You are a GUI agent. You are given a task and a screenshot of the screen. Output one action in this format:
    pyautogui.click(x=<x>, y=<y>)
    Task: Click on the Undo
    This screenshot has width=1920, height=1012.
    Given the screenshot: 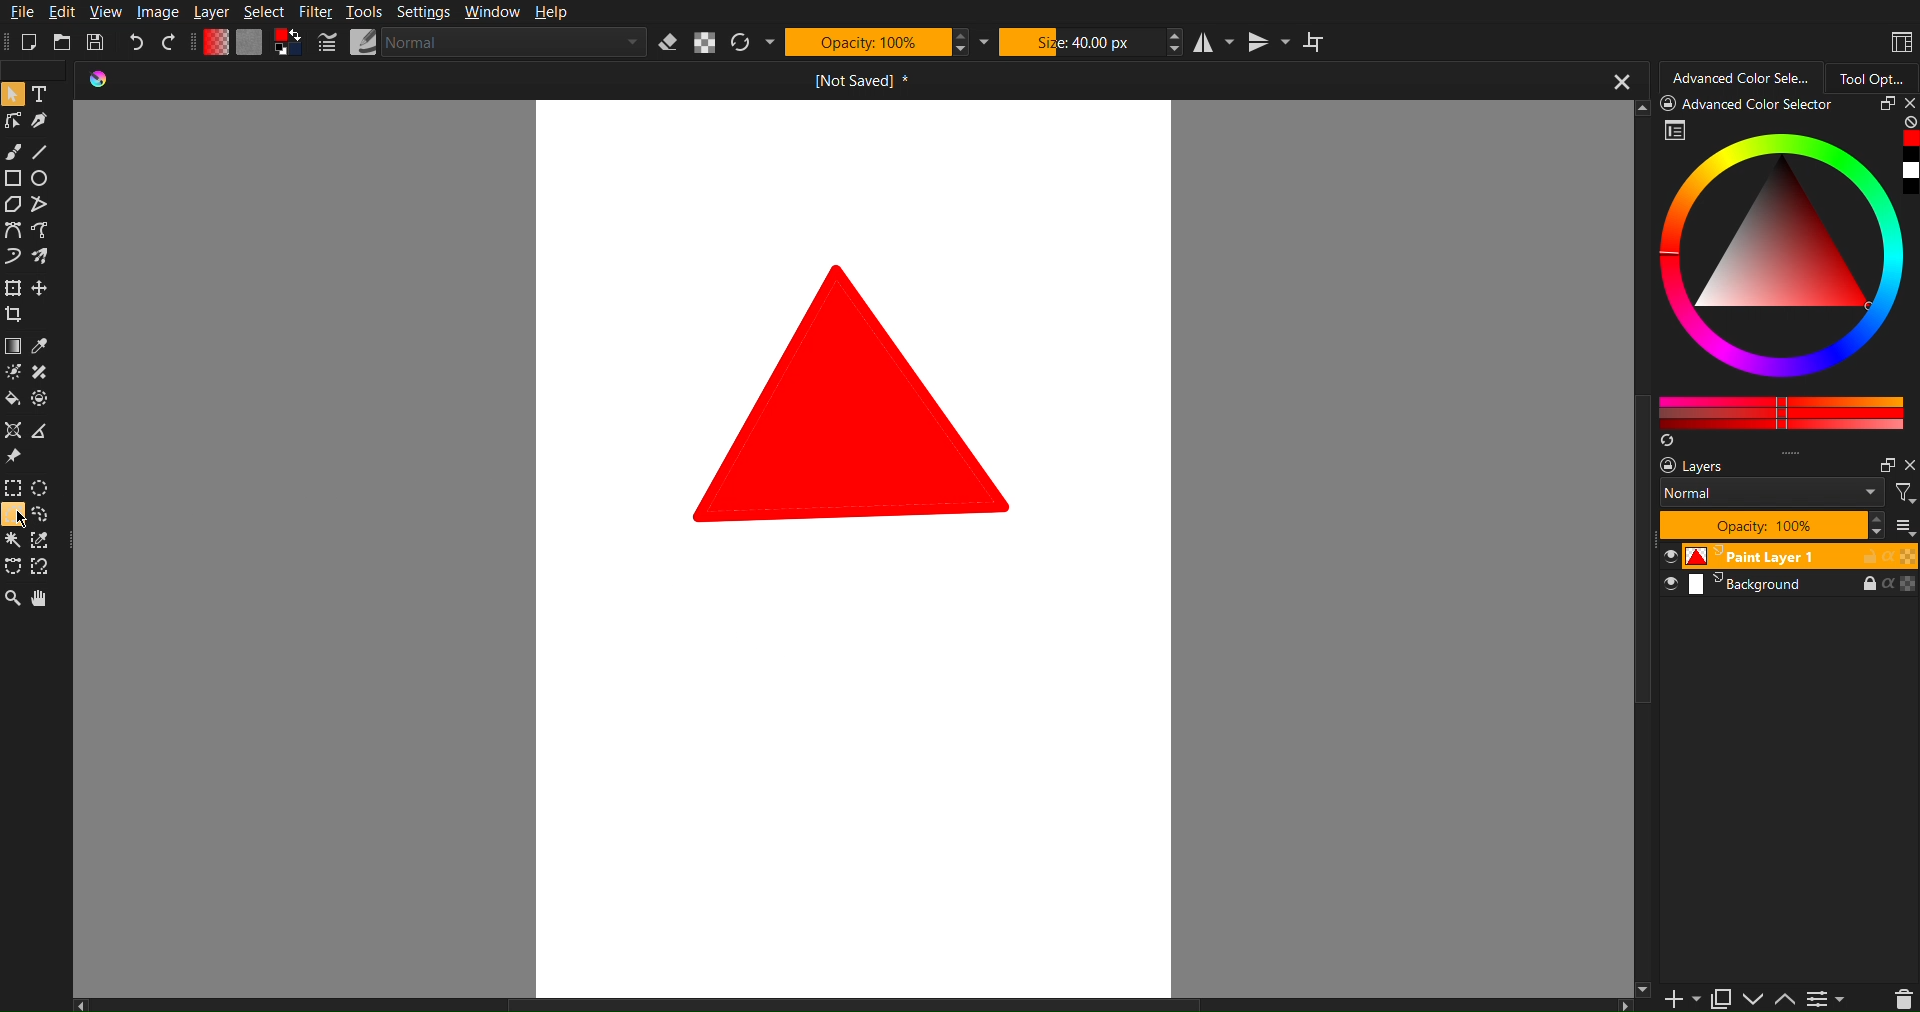 What is the action you would take?
    pyautogui.click(x=138, y=42)
    